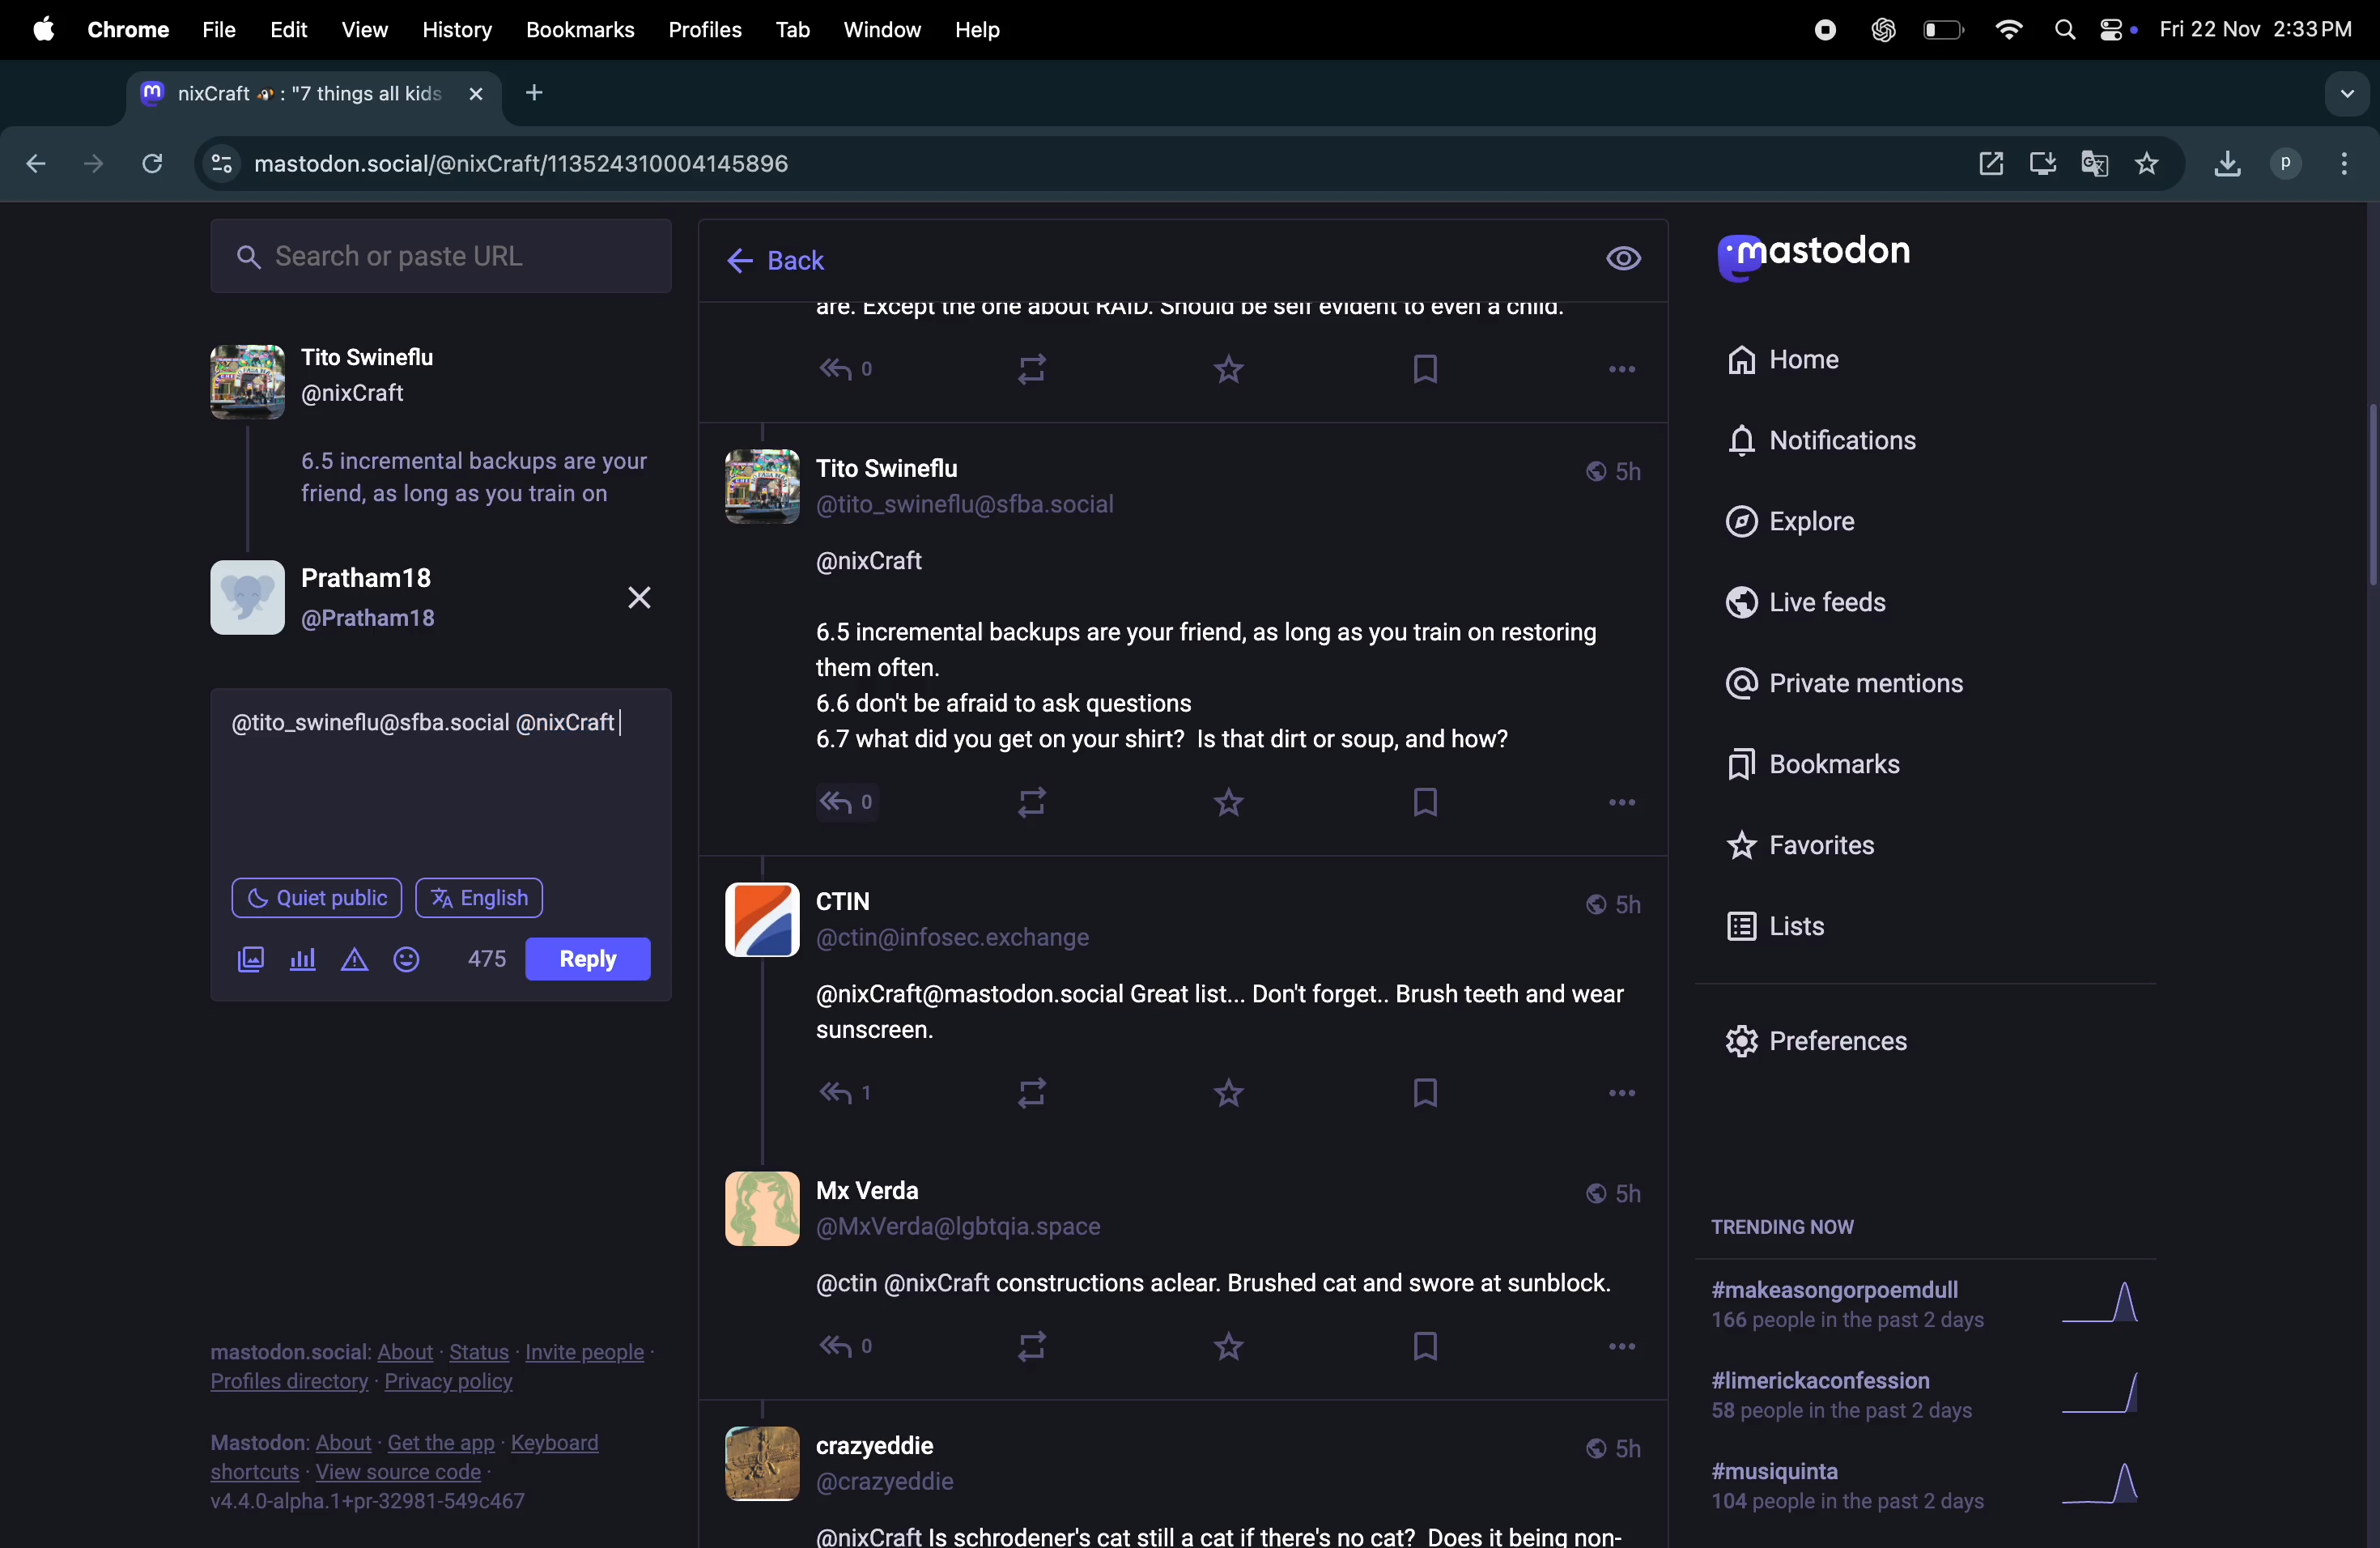 Image resolution: width=2380 pixels, height=1548 pixels. Describe the element at coordinates (1835, 1398) in the screenshot. I see `#limerickaconfession
58 people in the past 2 days` at that location.